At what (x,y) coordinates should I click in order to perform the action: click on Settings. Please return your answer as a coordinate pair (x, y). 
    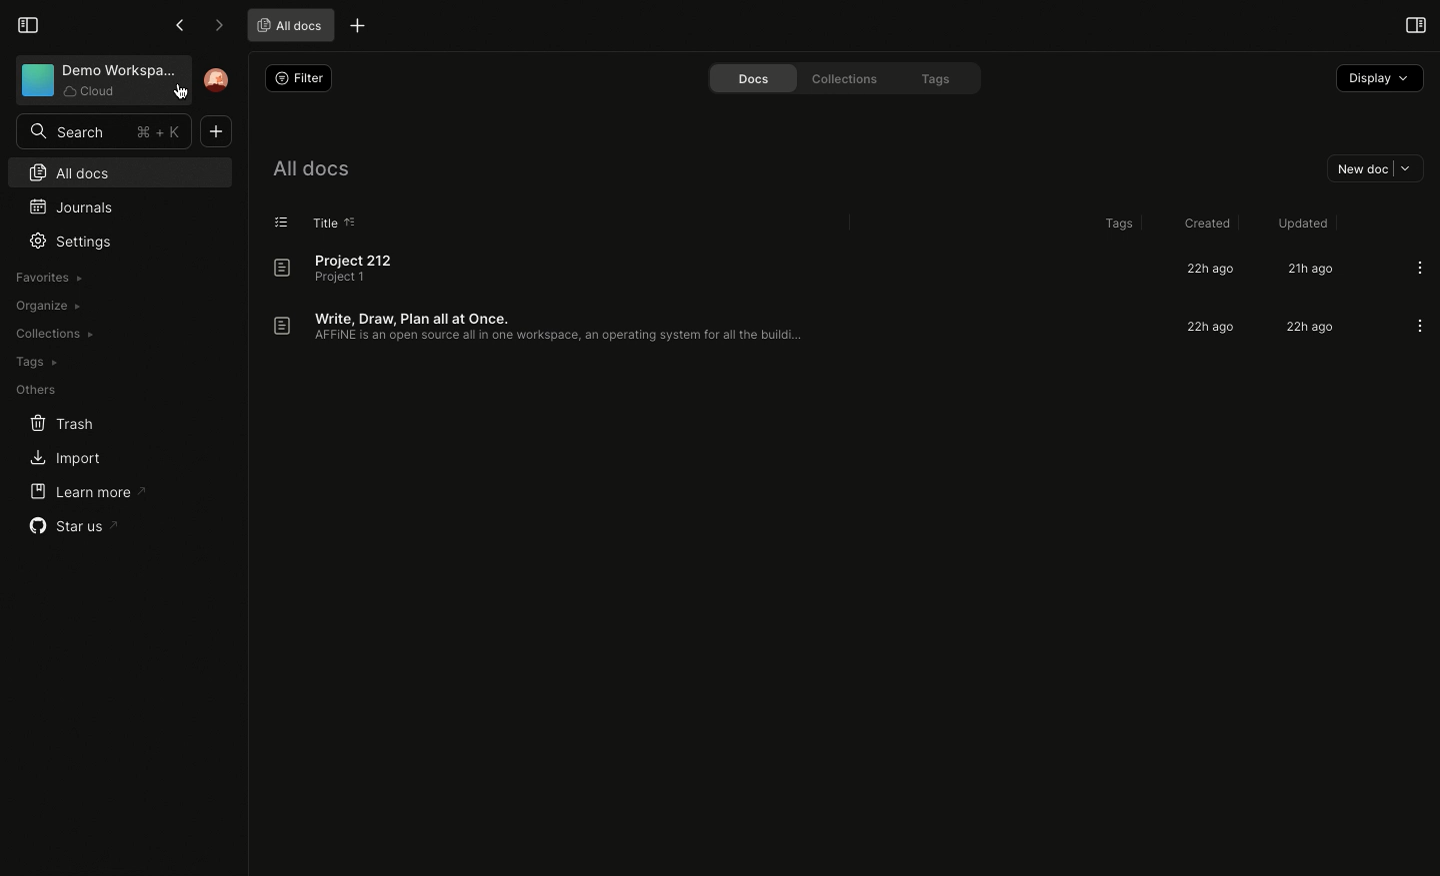
    Looking at the image, I should click on (75, 241).